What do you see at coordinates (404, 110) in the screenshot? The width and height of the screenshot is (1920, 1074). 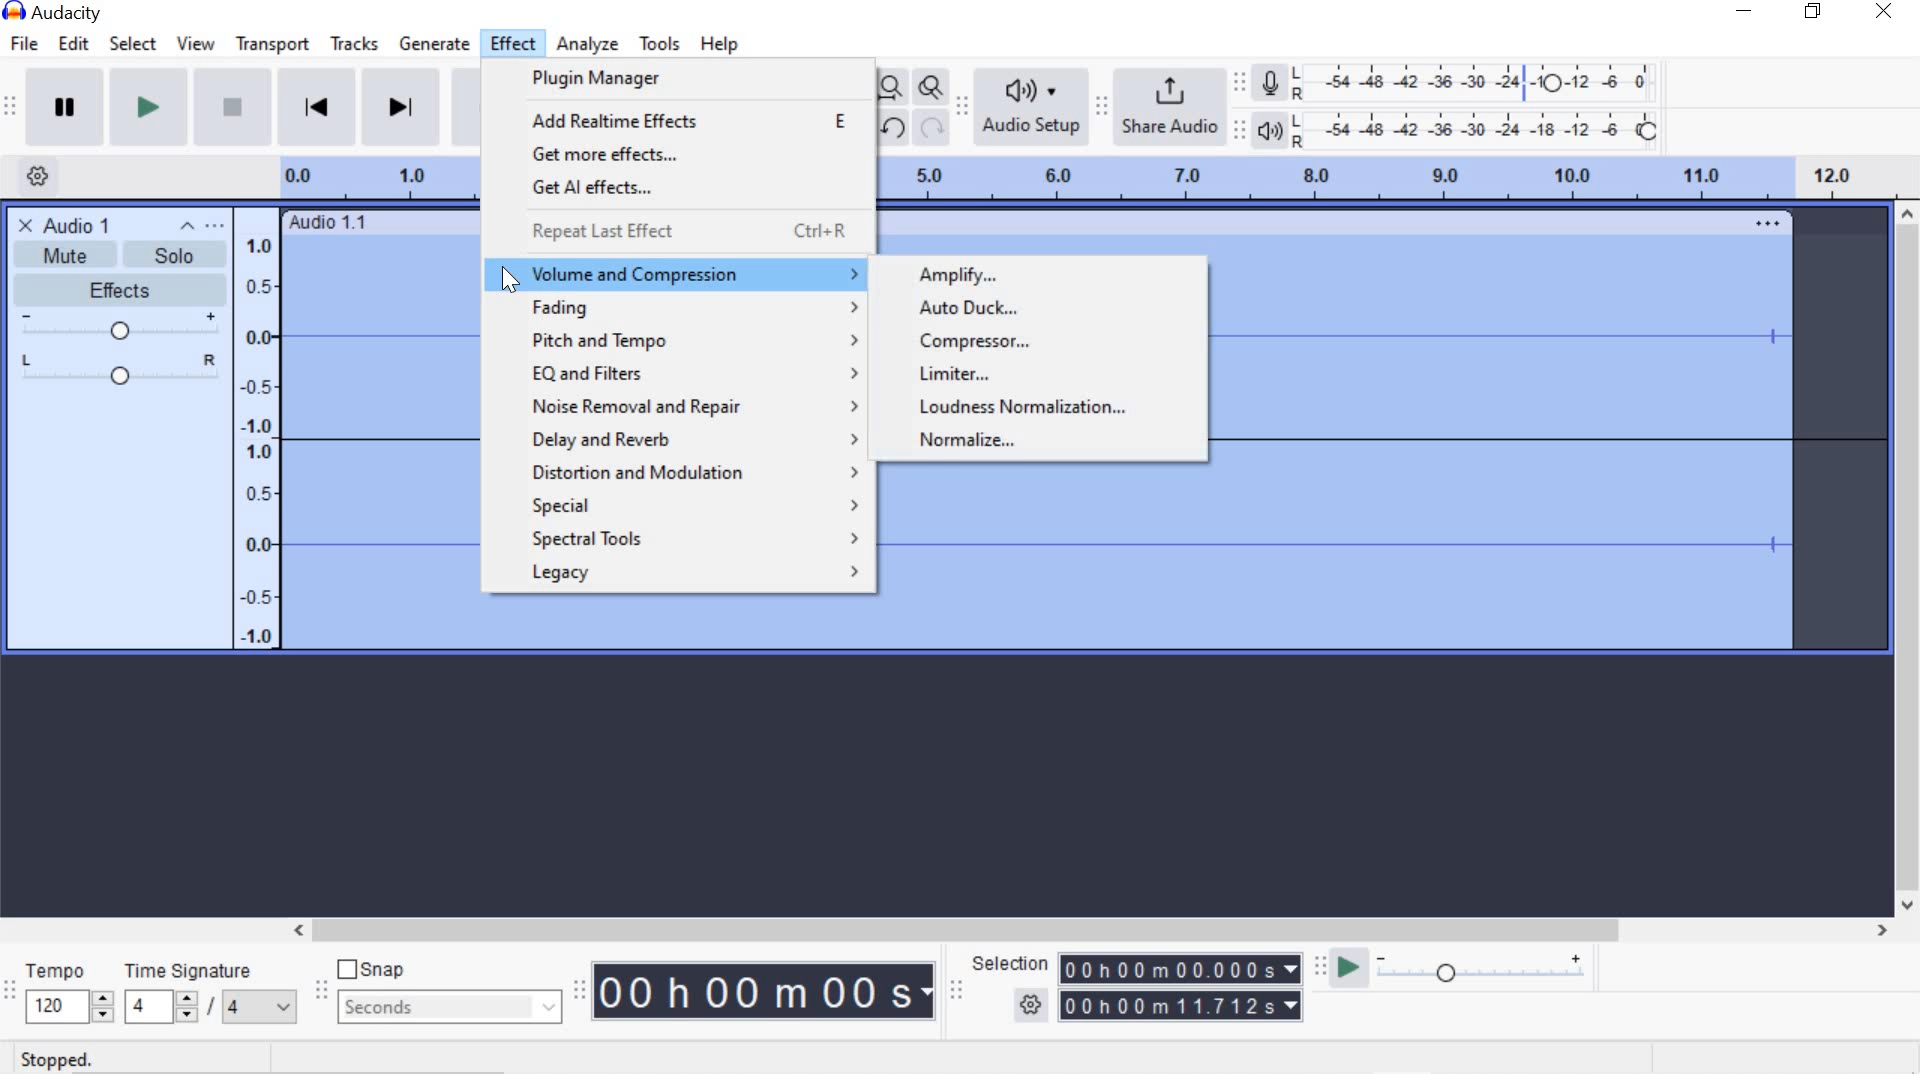 I see `Skip to End` at bounding box center [404, 110].